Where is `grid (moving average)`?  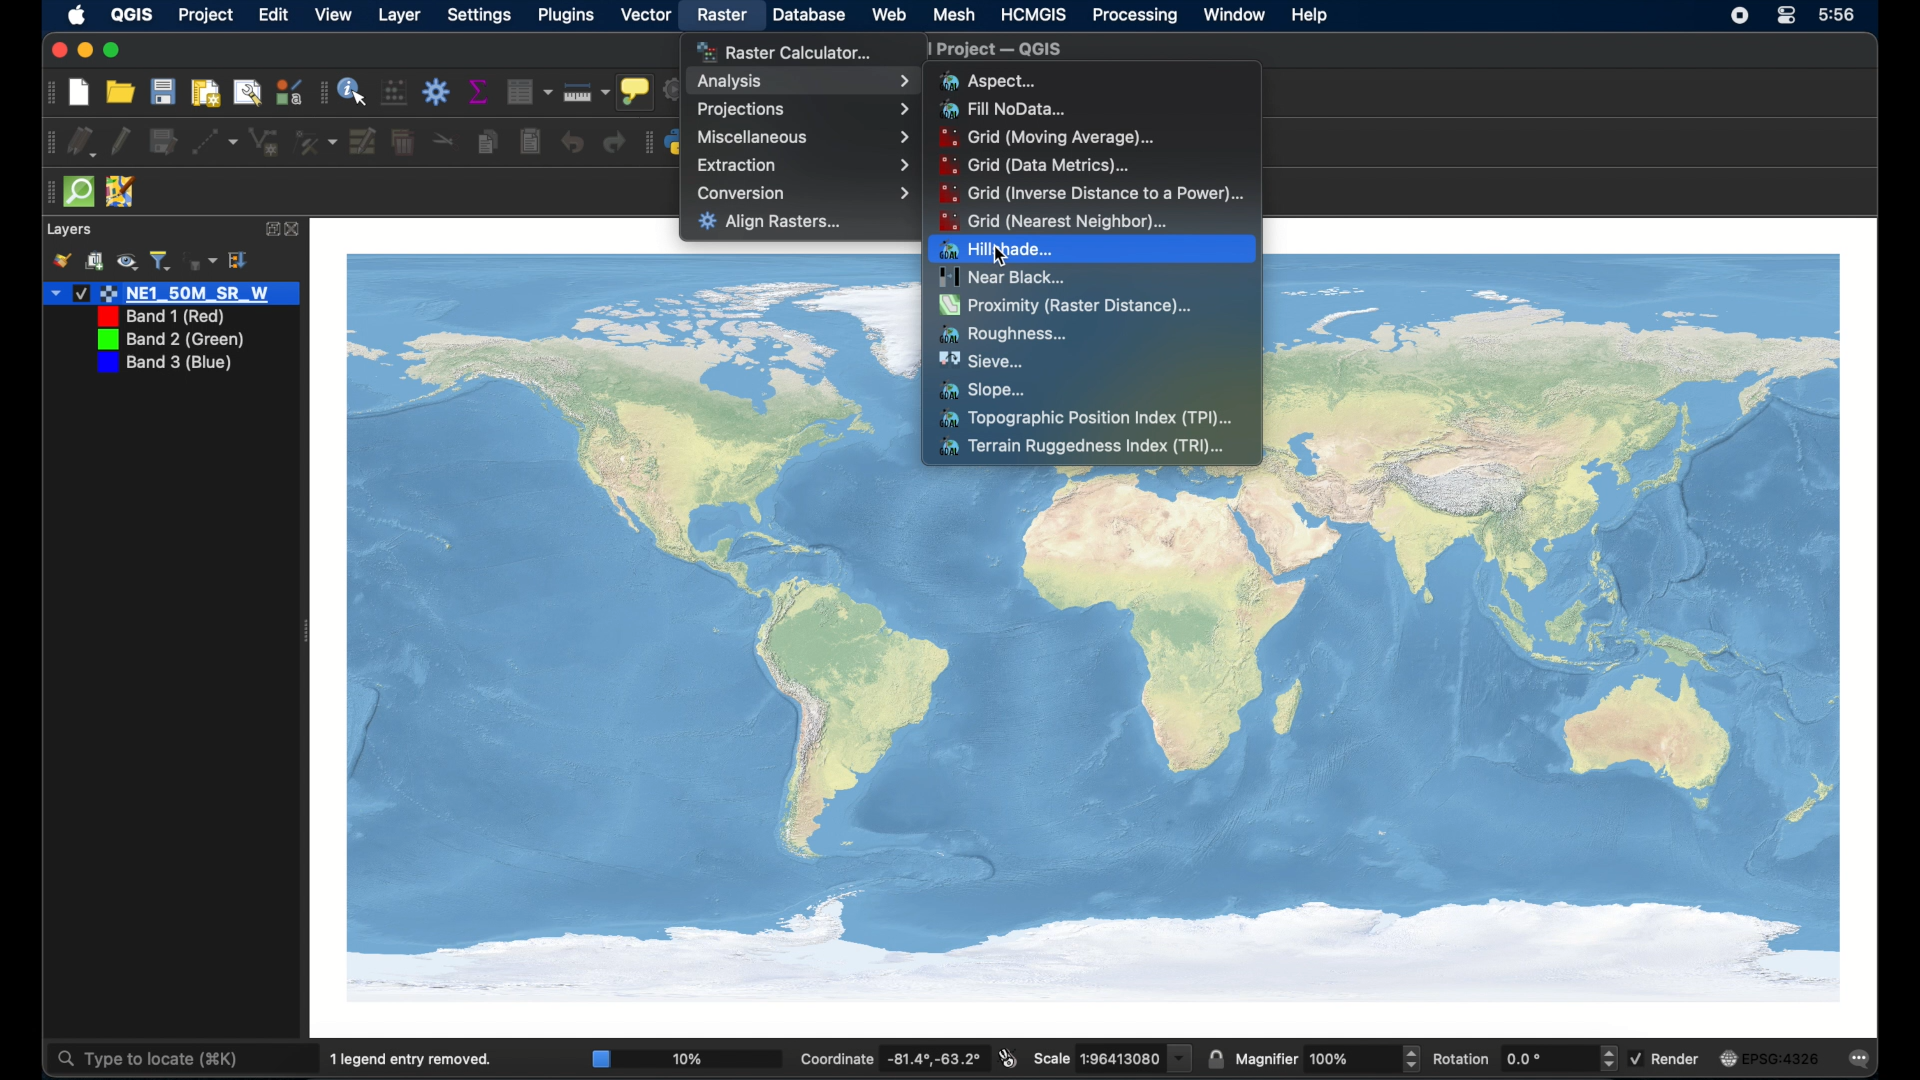
grid (moving average) is located at coordinates (1055, 138).